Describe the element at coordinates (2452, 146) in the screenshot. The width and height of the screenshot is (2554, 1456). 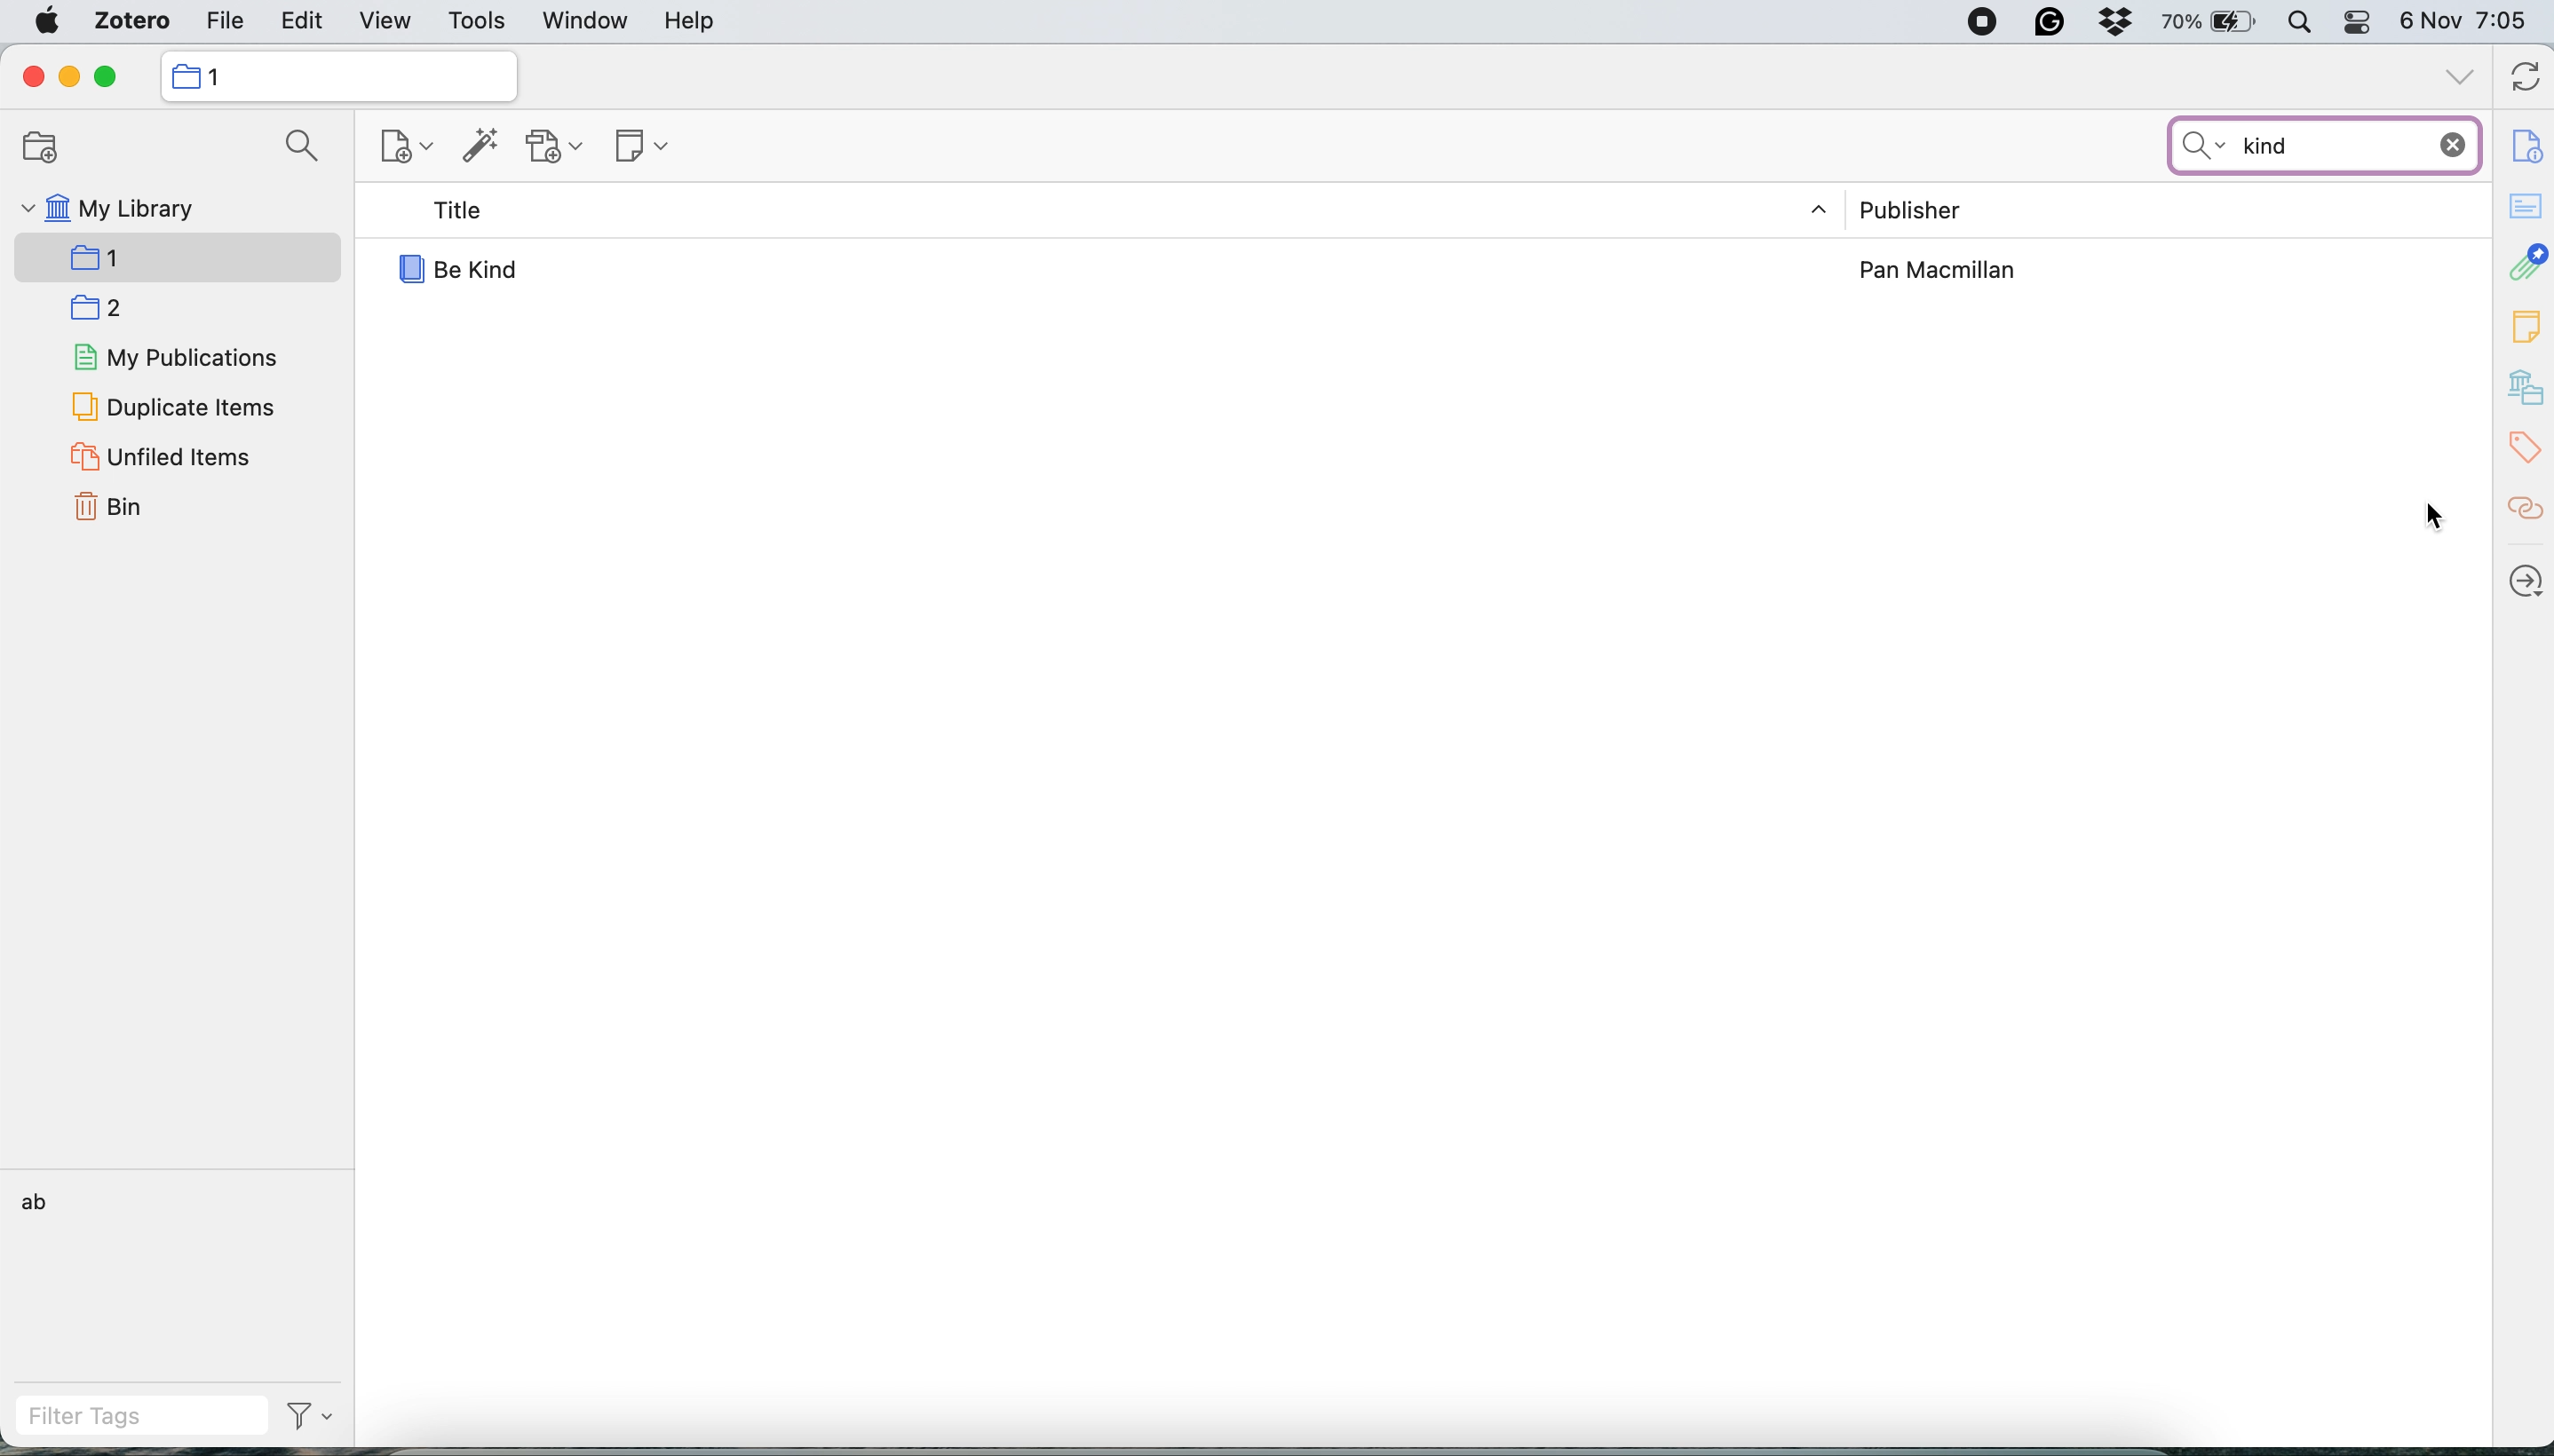
I see `discard input` at that location.